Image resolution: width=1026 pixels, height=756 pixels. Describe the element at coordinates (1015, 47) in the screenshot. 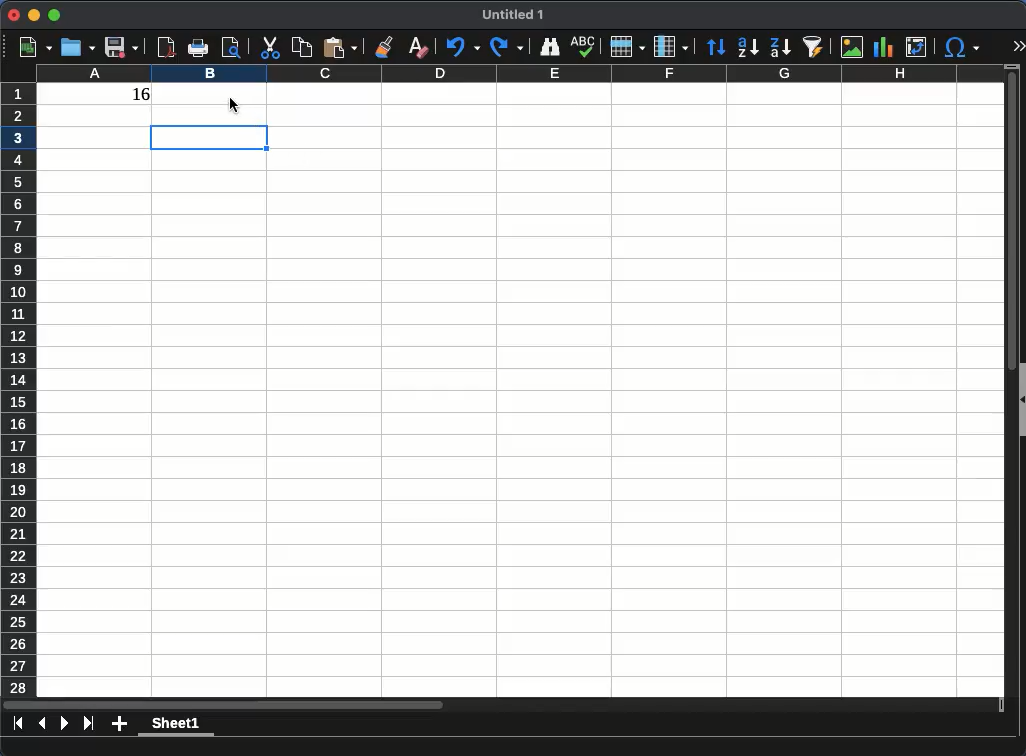

I see `expand ` at that location.